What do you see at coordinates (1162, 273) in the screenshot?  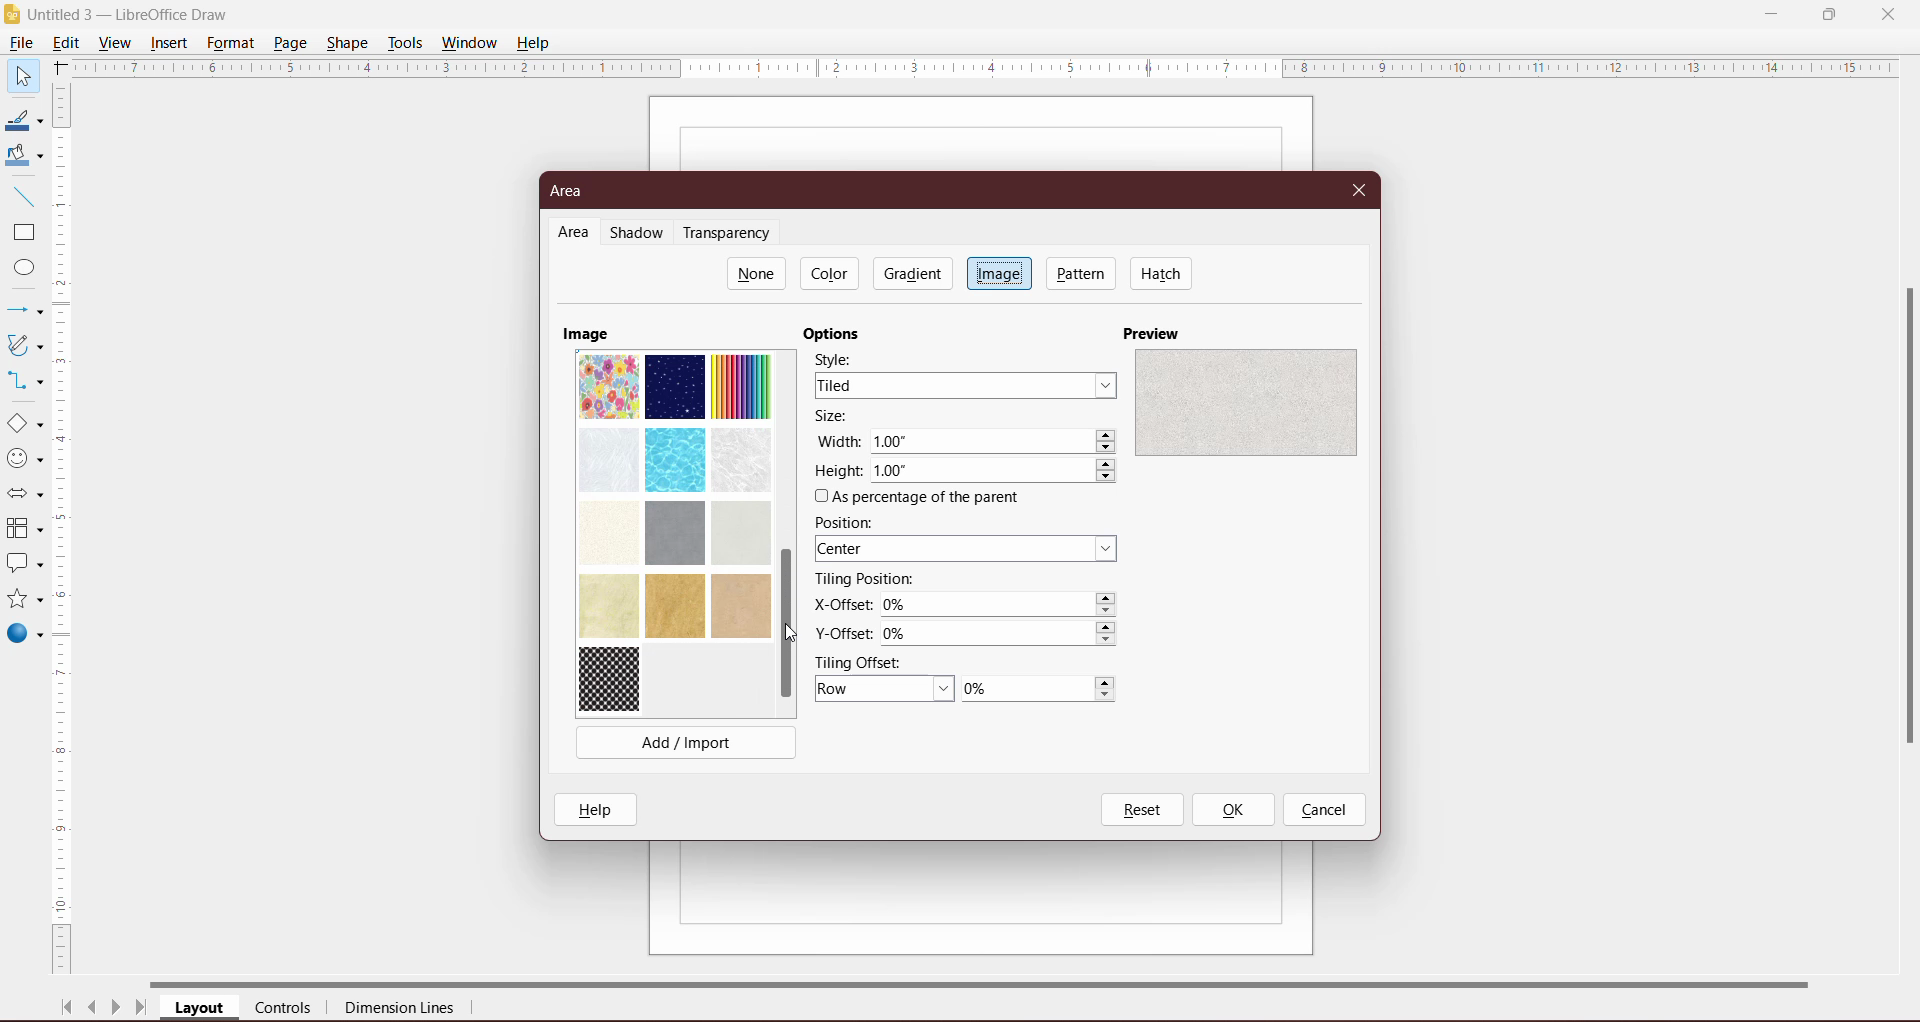 I see `Hatch` at bounding box center [1162, 273].